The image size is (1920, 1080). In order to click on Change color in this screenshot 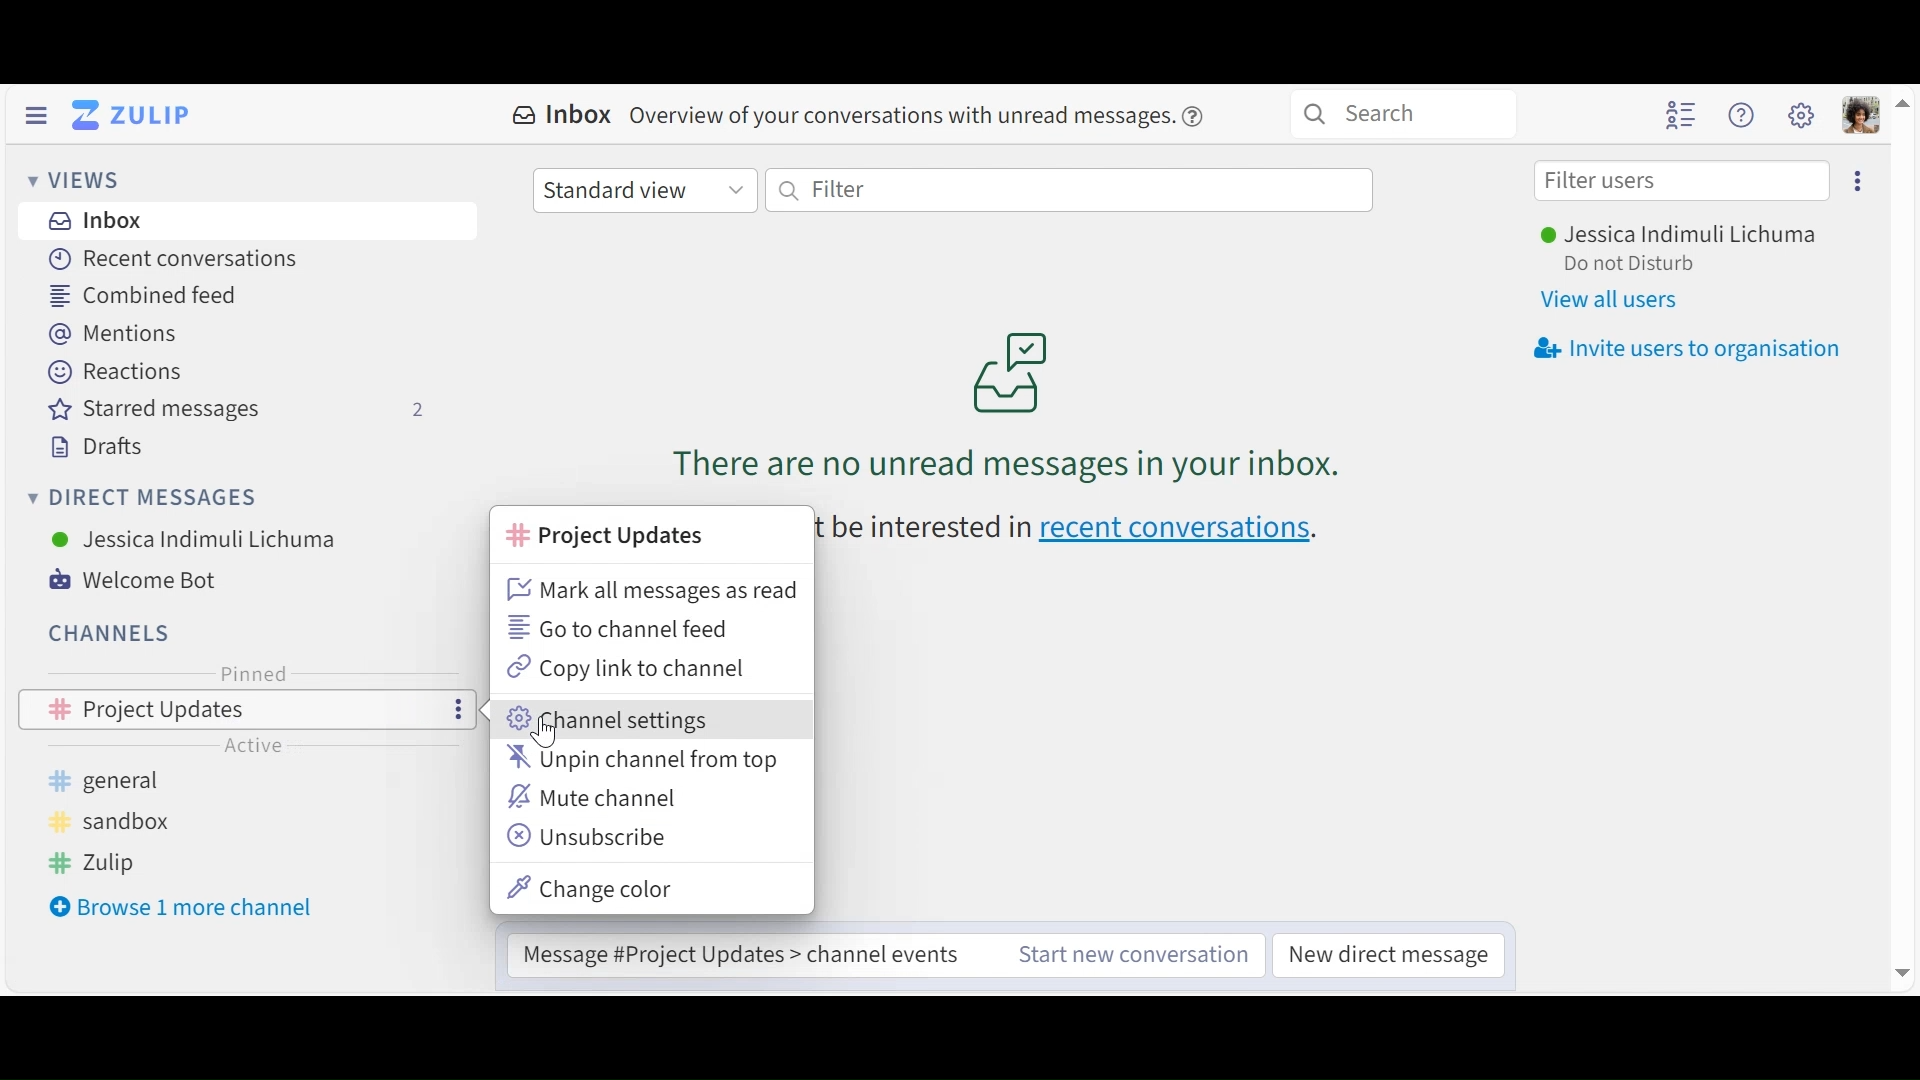, I will do `click(595, 888)`.